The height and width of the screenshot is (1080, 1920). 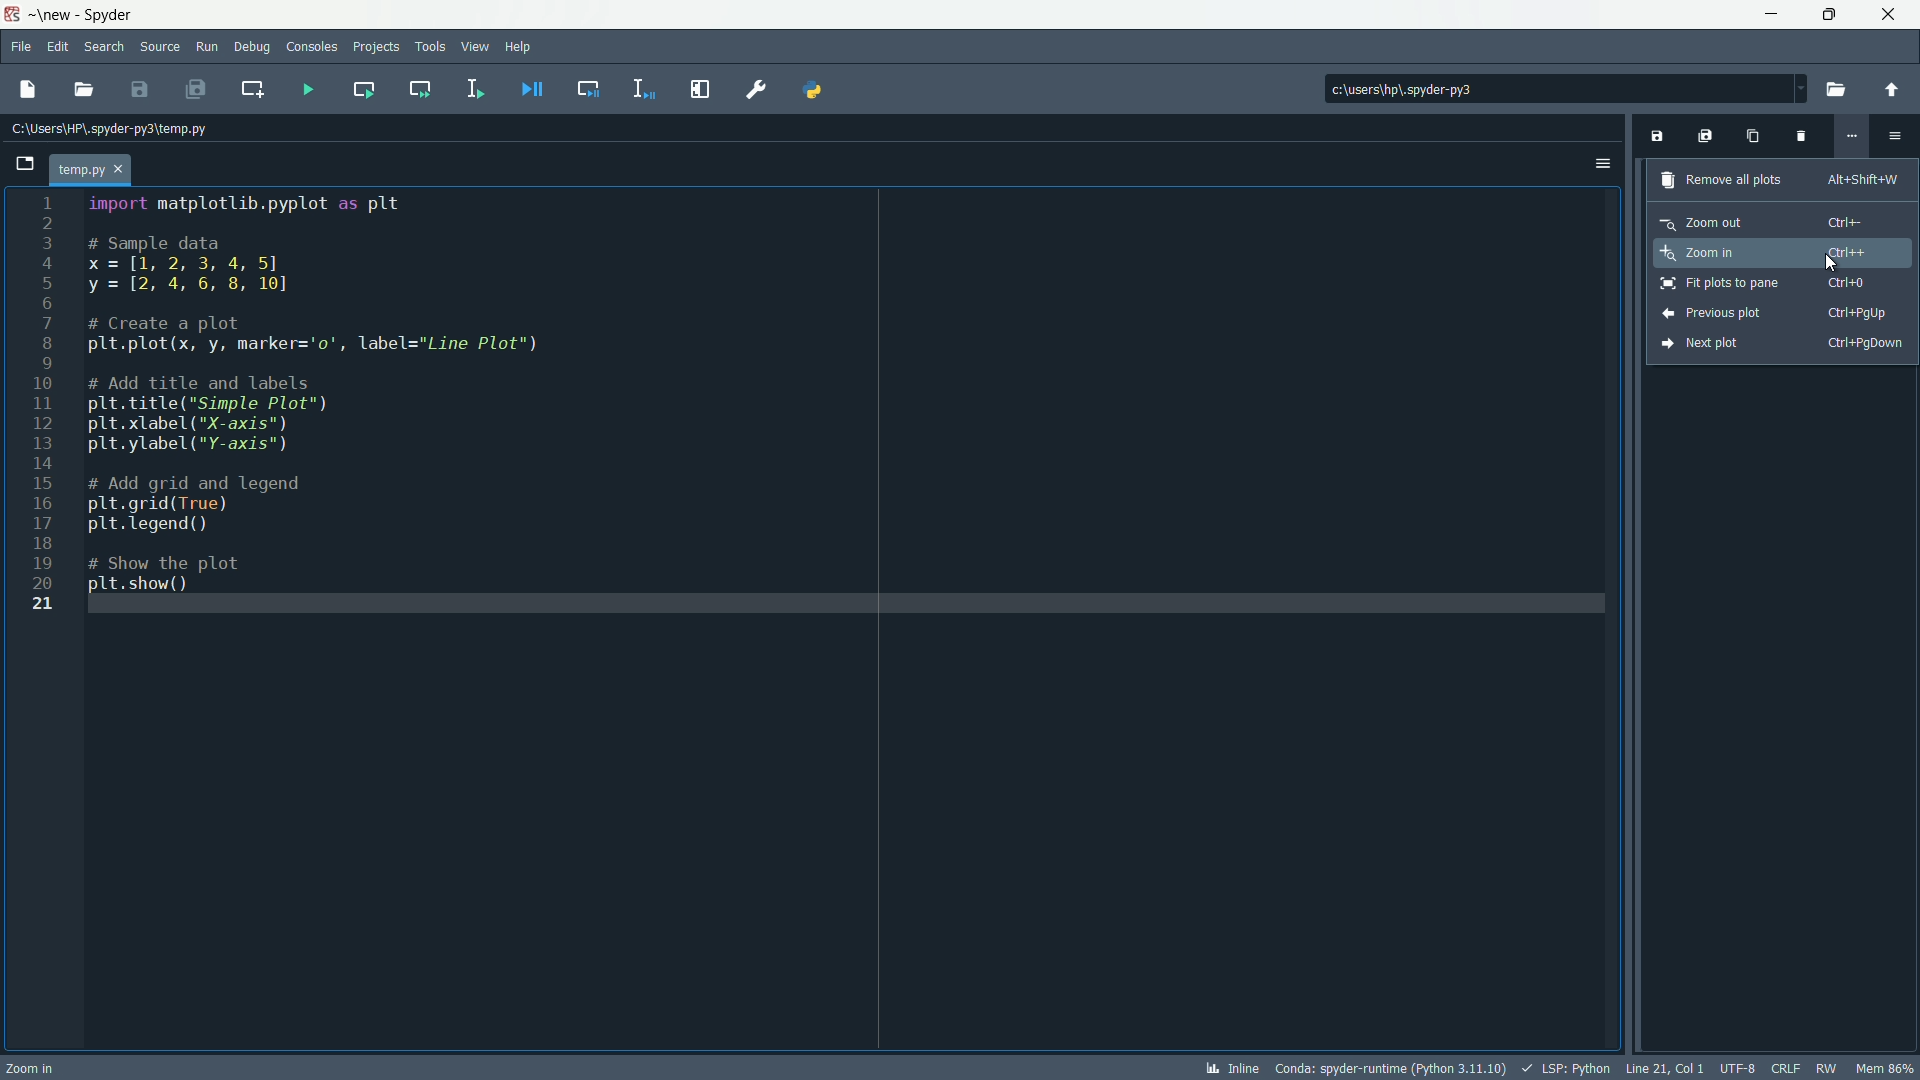 I want to click on edit menu, so click(x=59, y=47).